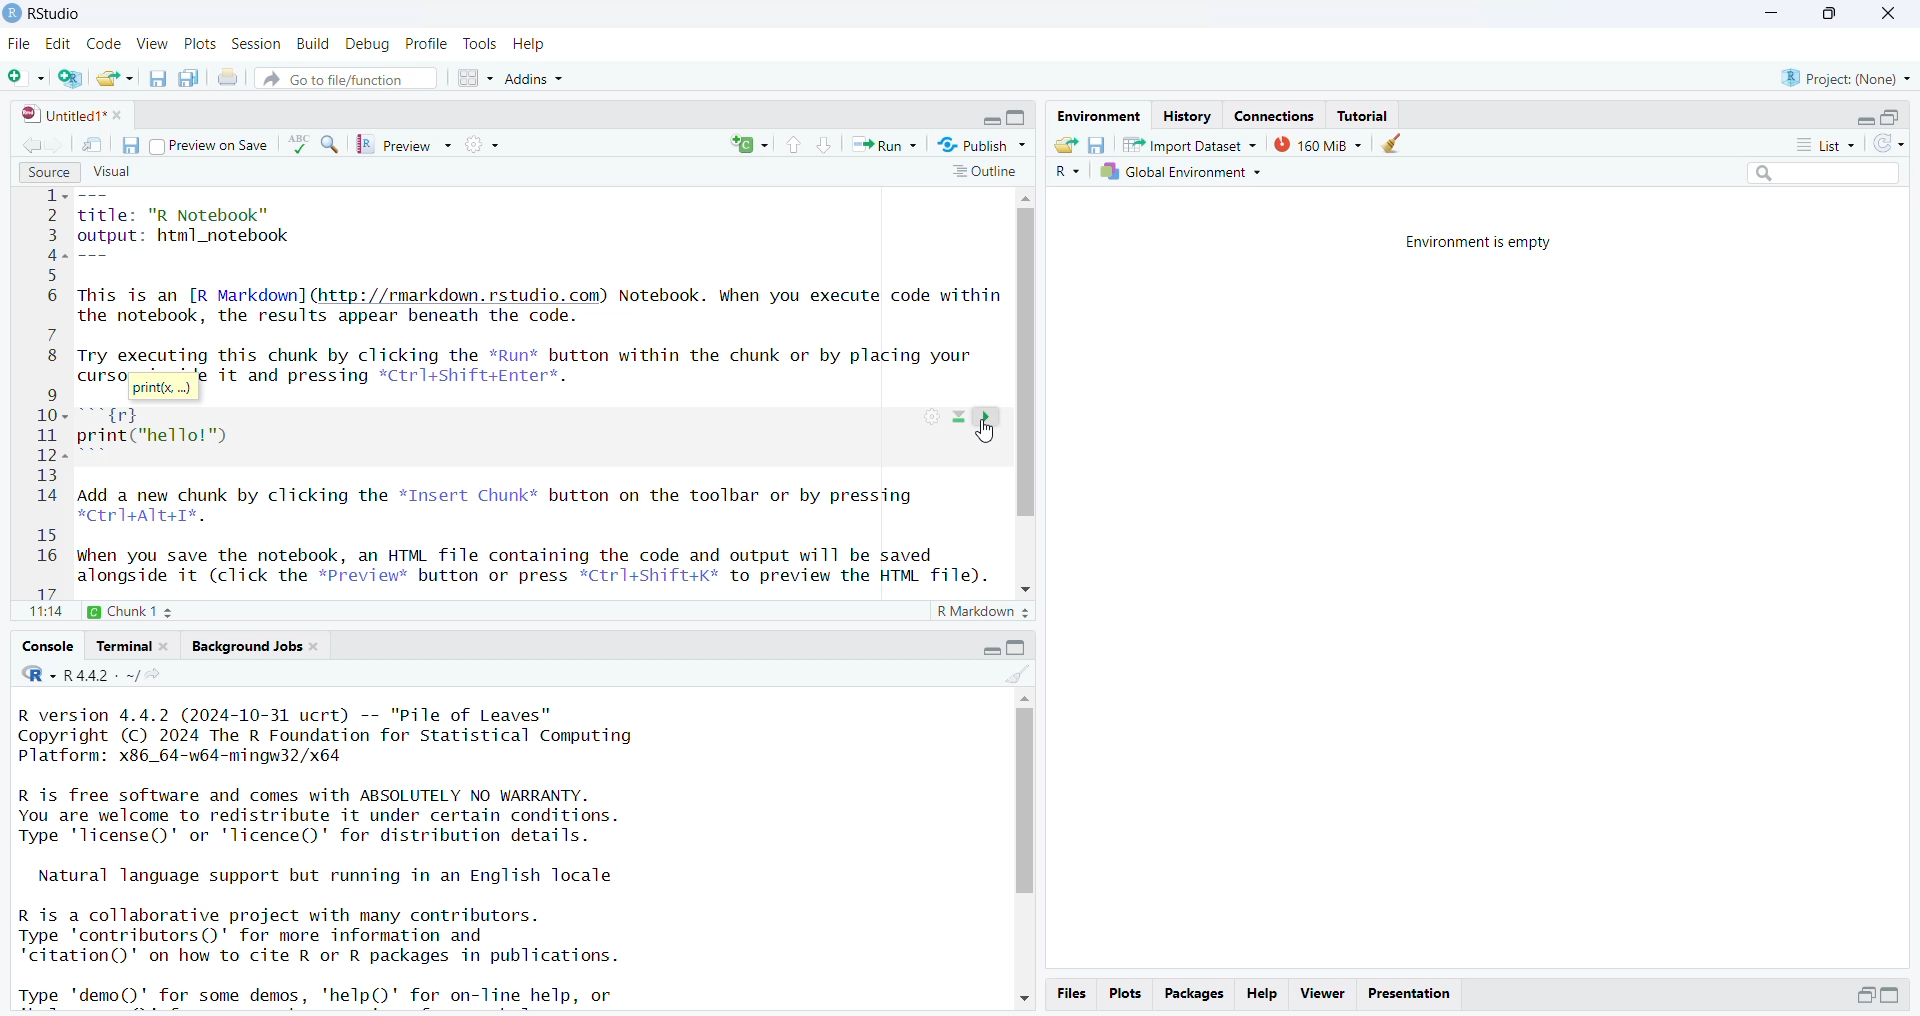  What do you see at coordinates (44, 13) in the screenshot?
I see `Rstudio` at bounding box center [44, 13].